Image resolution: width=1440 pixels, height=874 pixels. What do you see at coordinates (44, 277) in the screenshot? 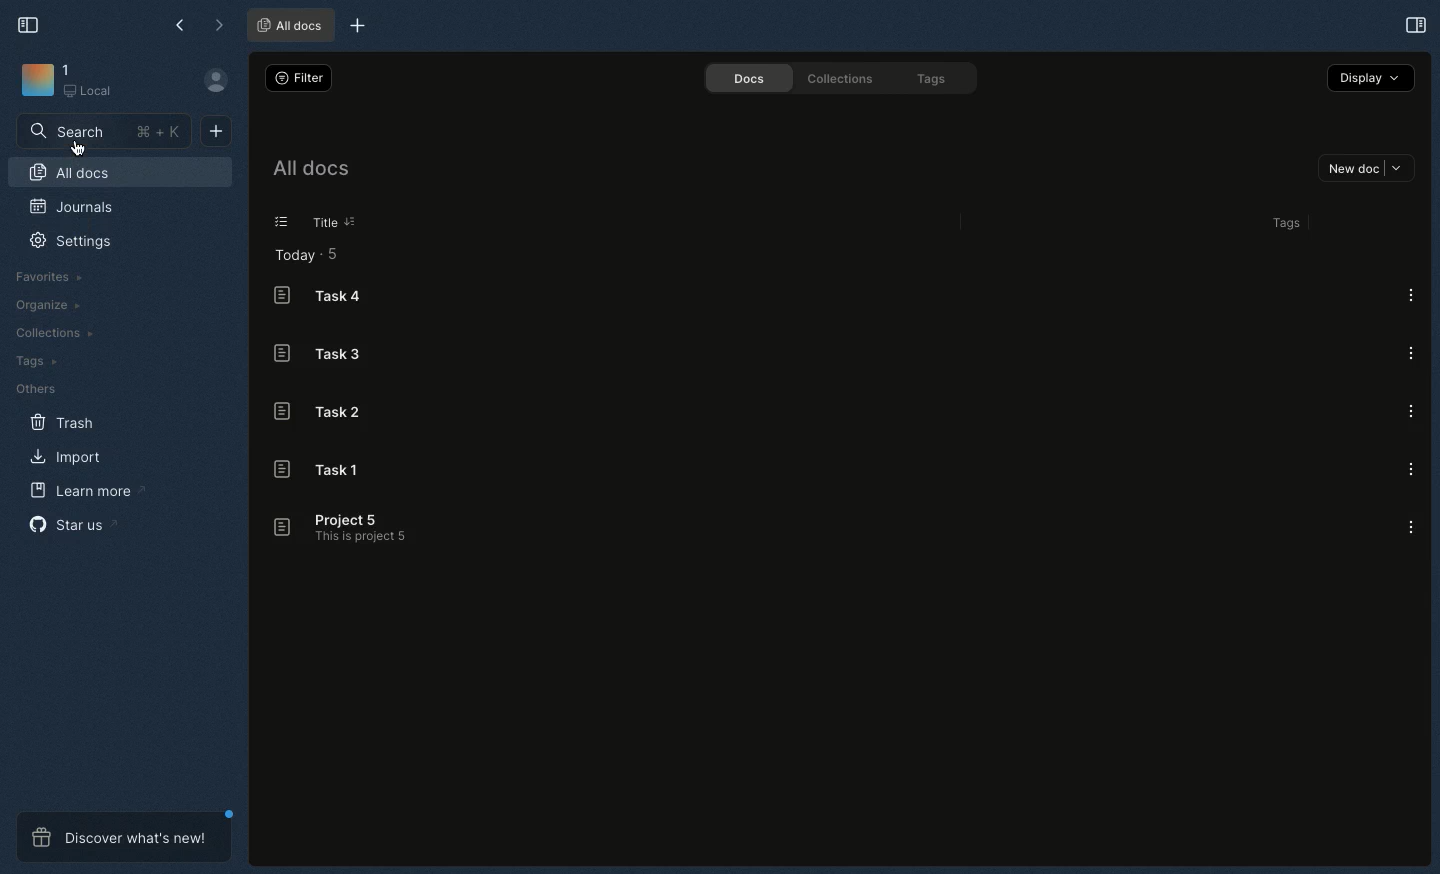
I see `Favorites` at bounding box center [44, 277].